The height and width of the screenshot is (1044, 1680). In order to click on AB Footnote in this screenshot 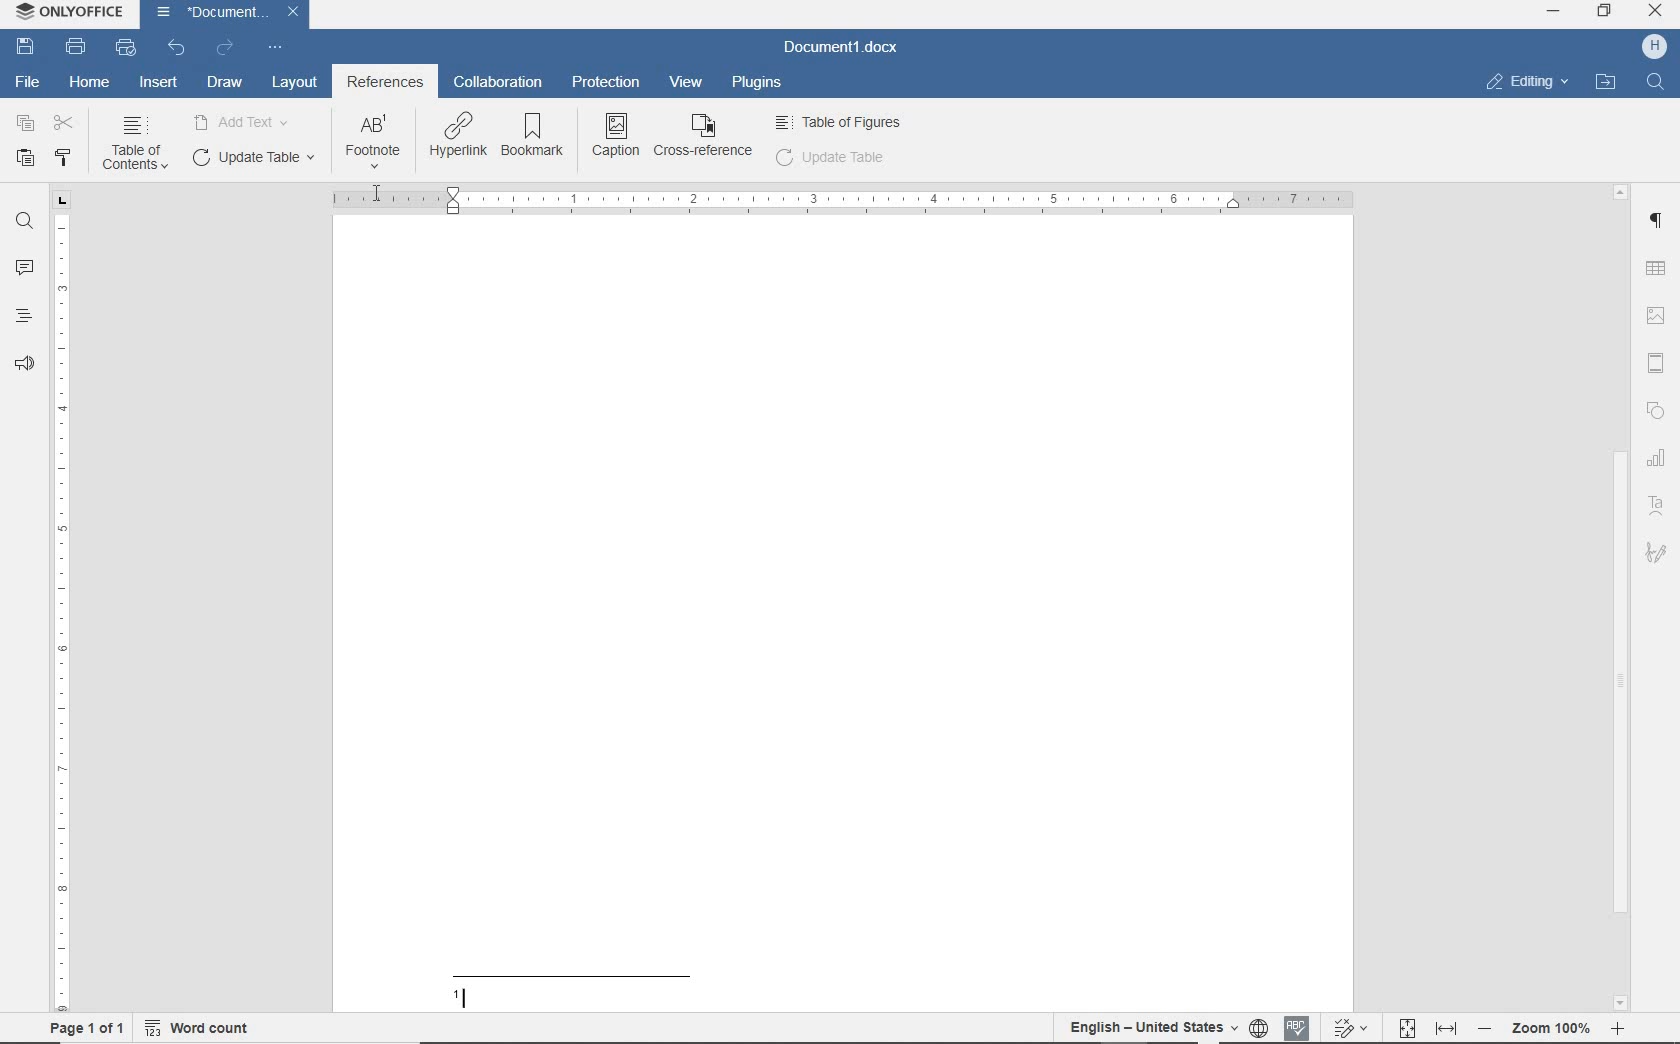, I will do `click(373, 141)`.